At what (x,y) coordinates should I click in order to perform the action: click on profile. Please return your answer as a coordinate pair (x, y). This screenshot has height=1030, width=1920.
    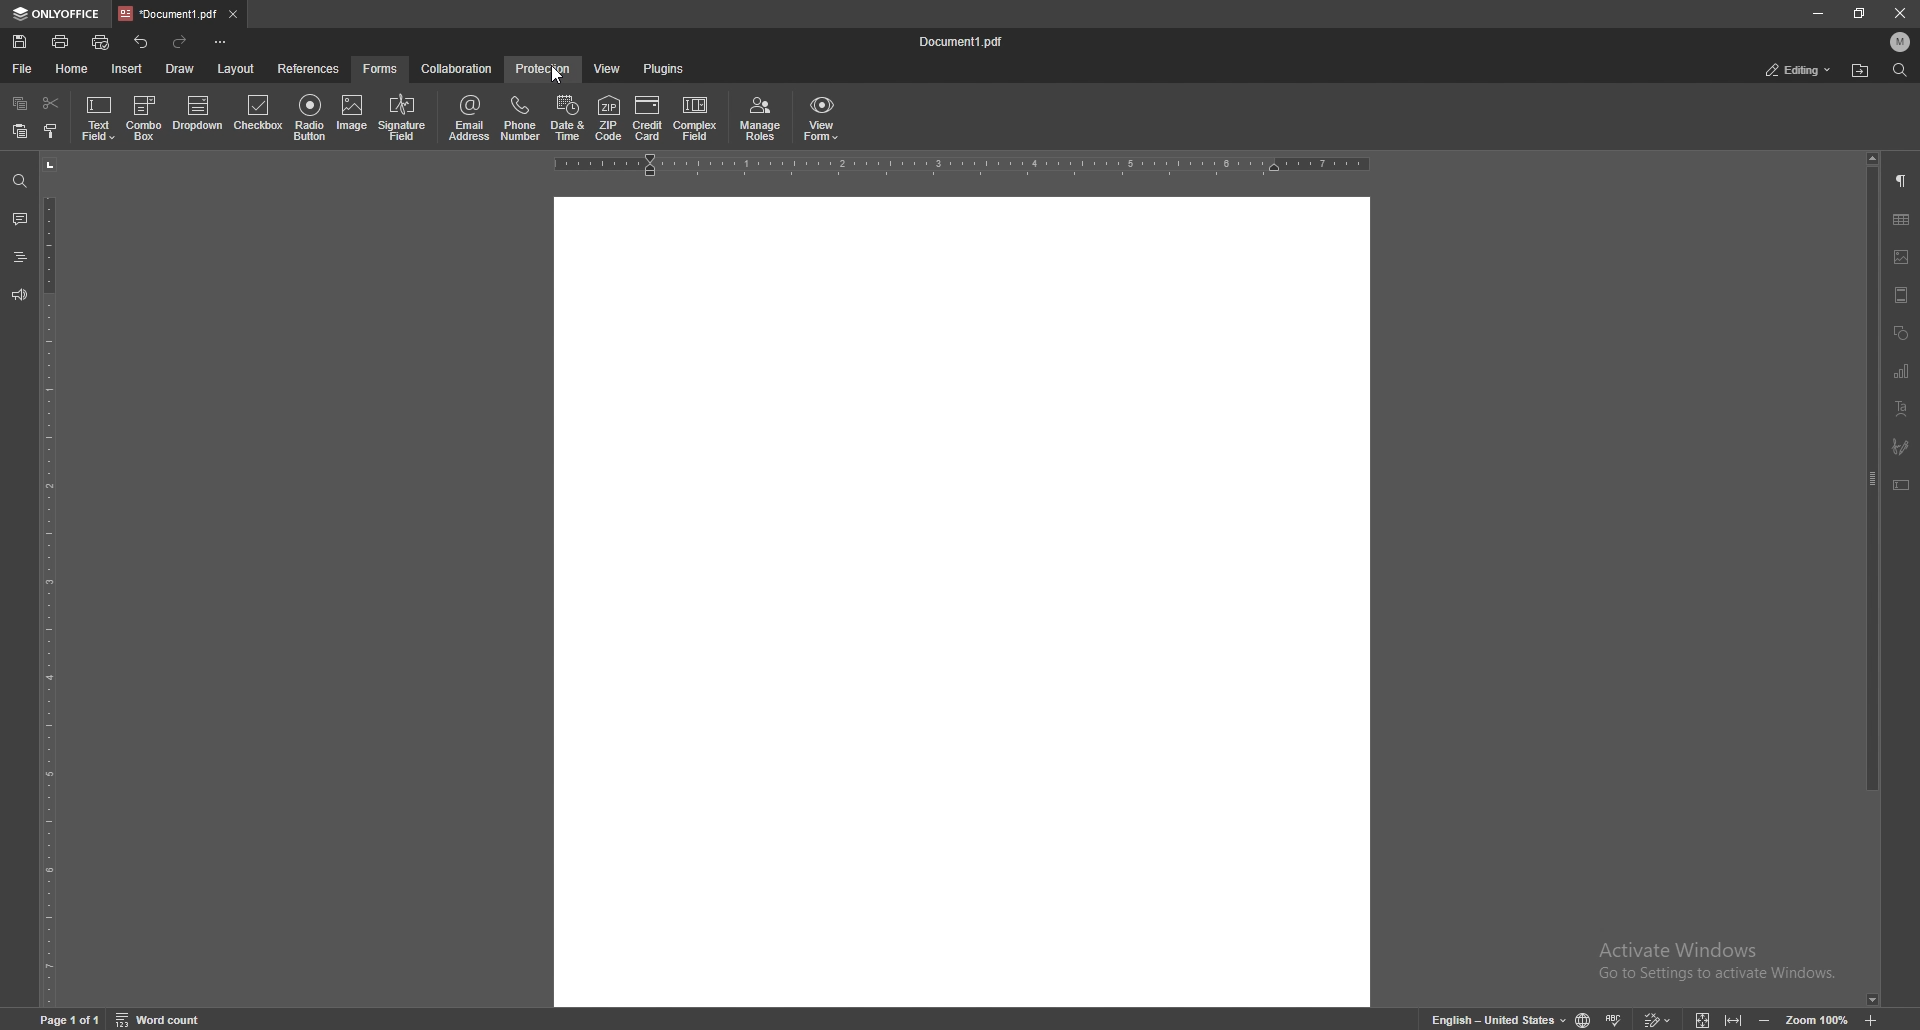
    Looking at the image, I should click on (1901, 42).